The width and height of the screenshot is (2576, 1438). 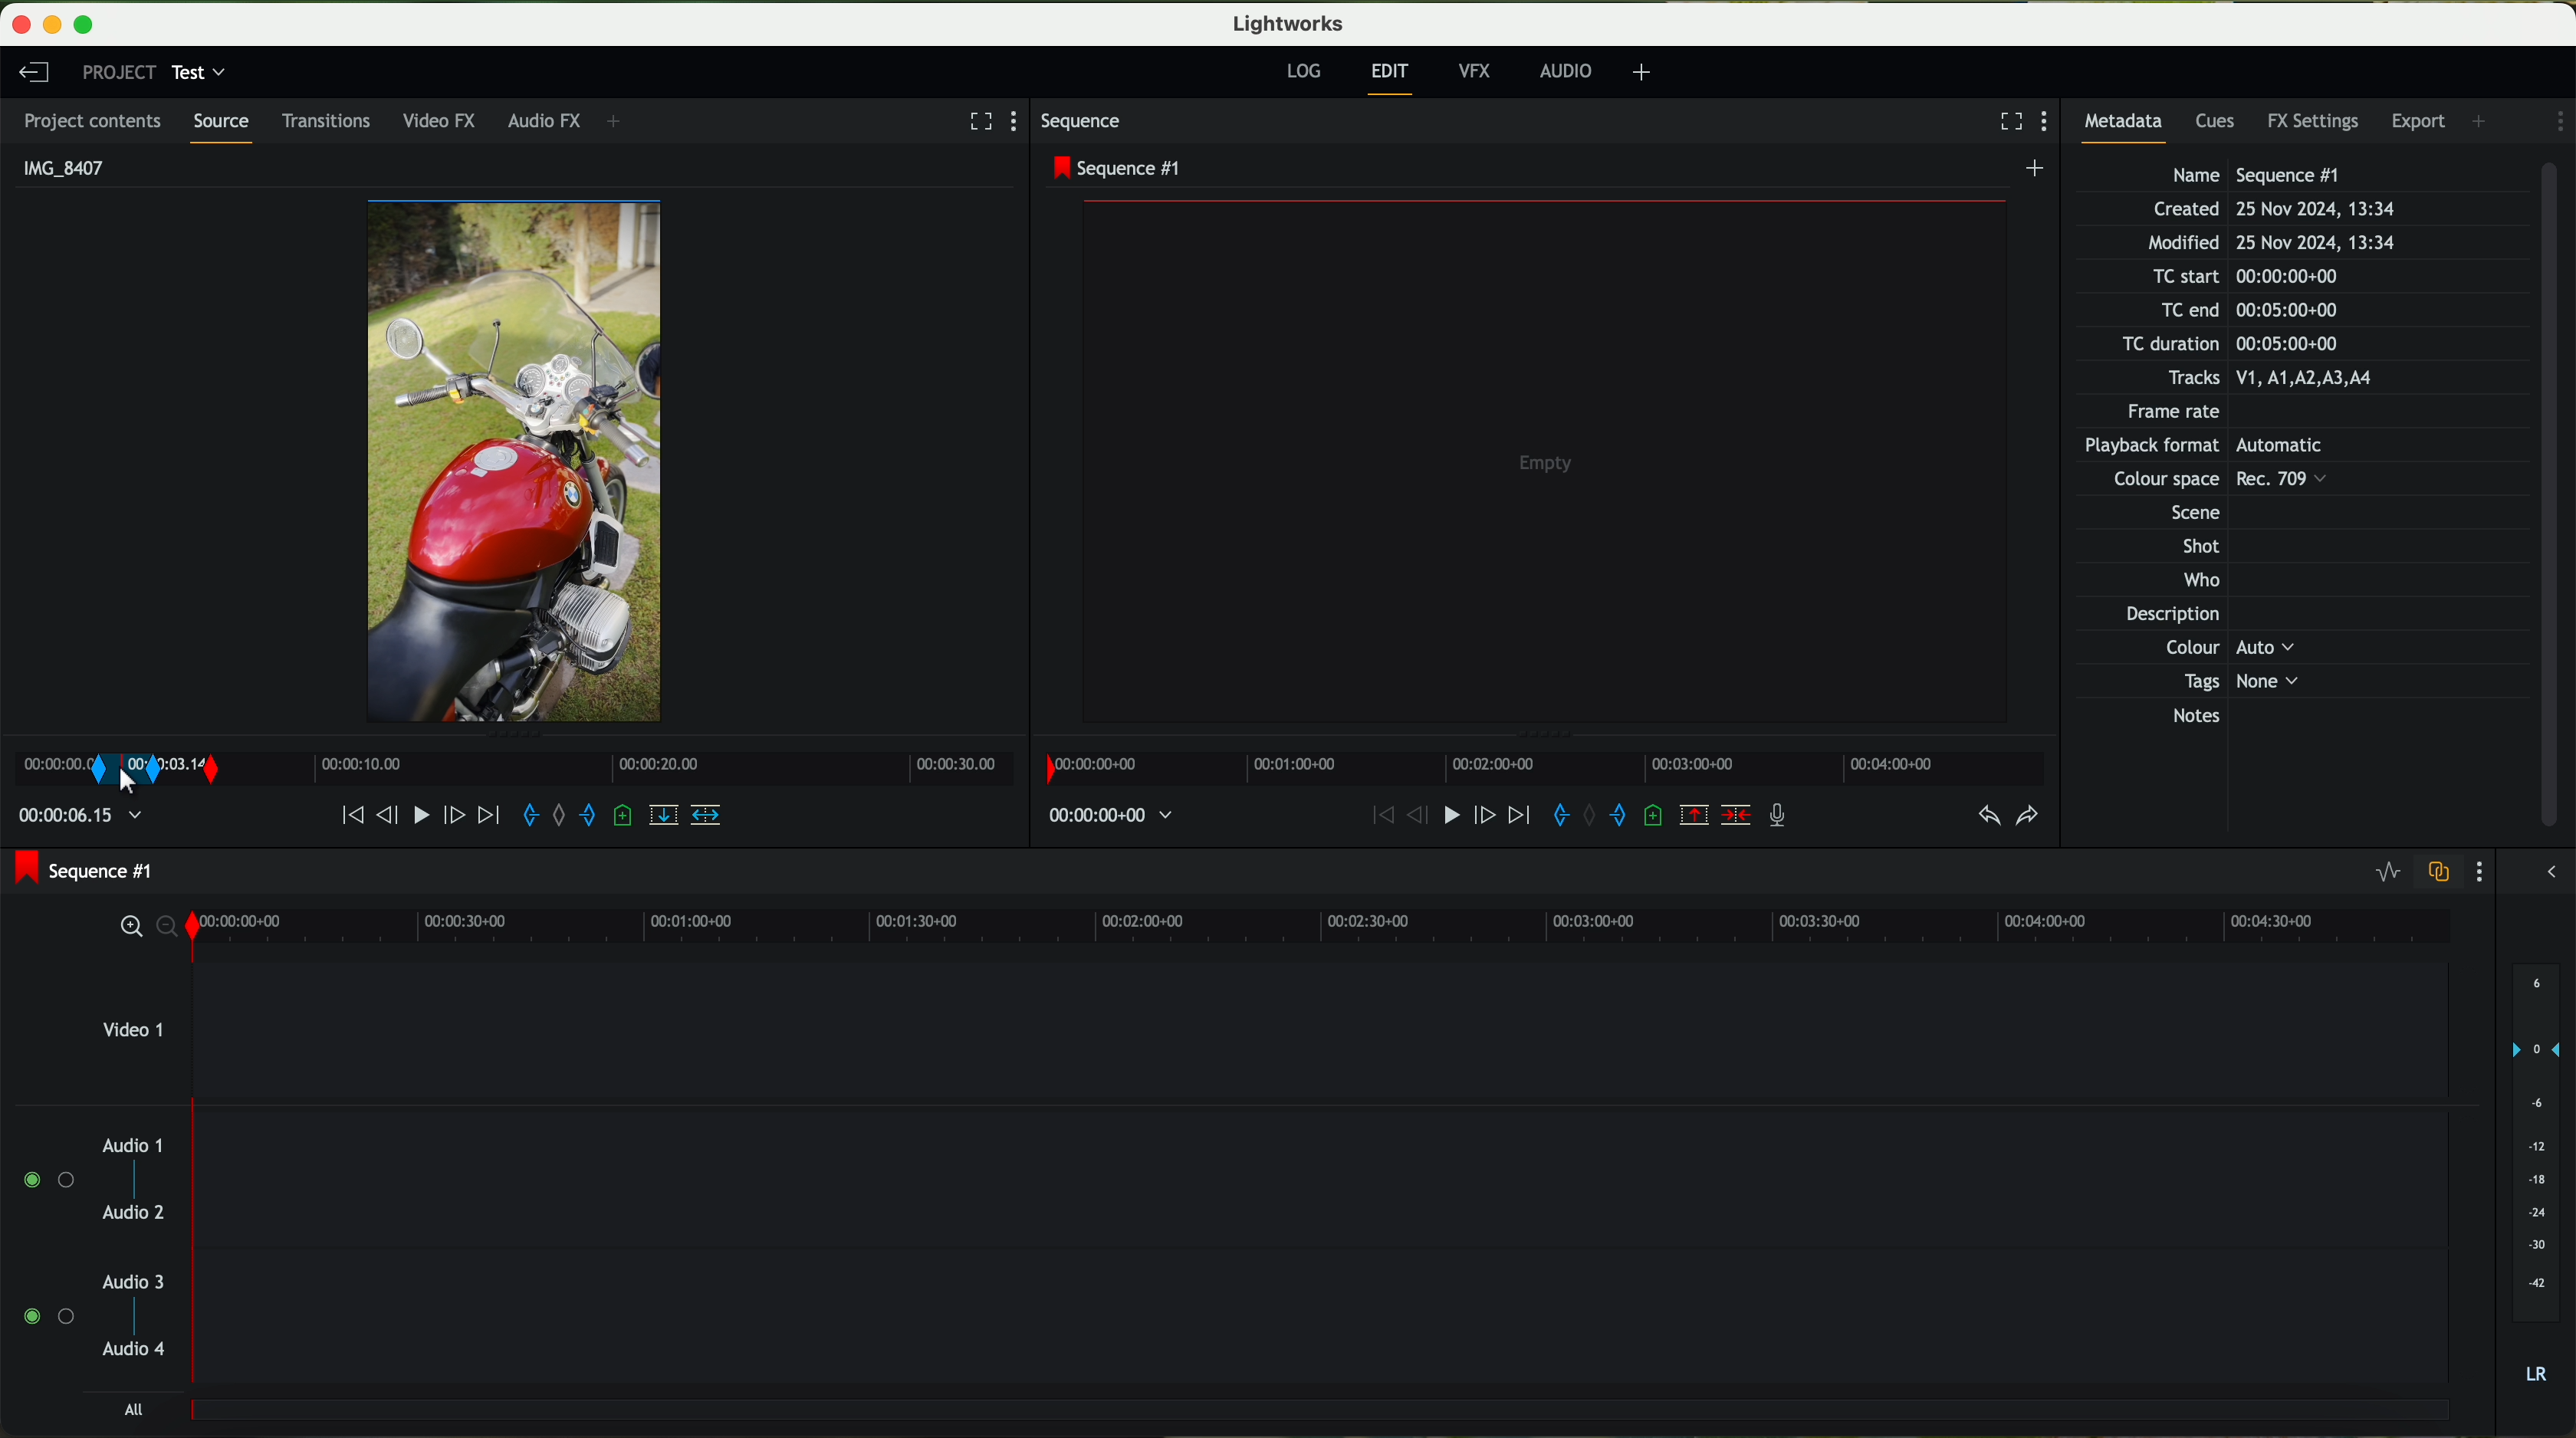 What do you see at coordinates (1238, 1028) in the screenshot?
I see `video 1` at bounding box center [1238, 1028].